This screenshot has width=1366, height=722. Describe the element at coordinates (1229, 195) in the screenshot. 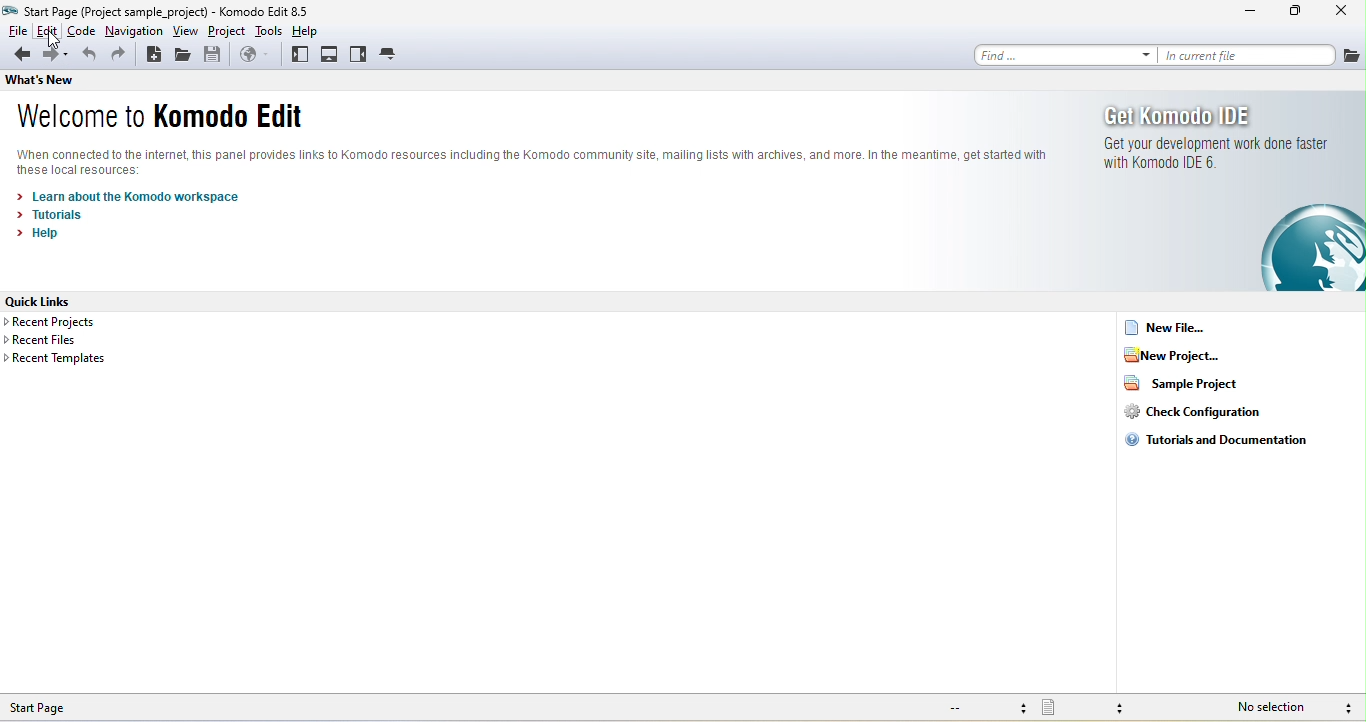

I see `get komodo ide` at that location.